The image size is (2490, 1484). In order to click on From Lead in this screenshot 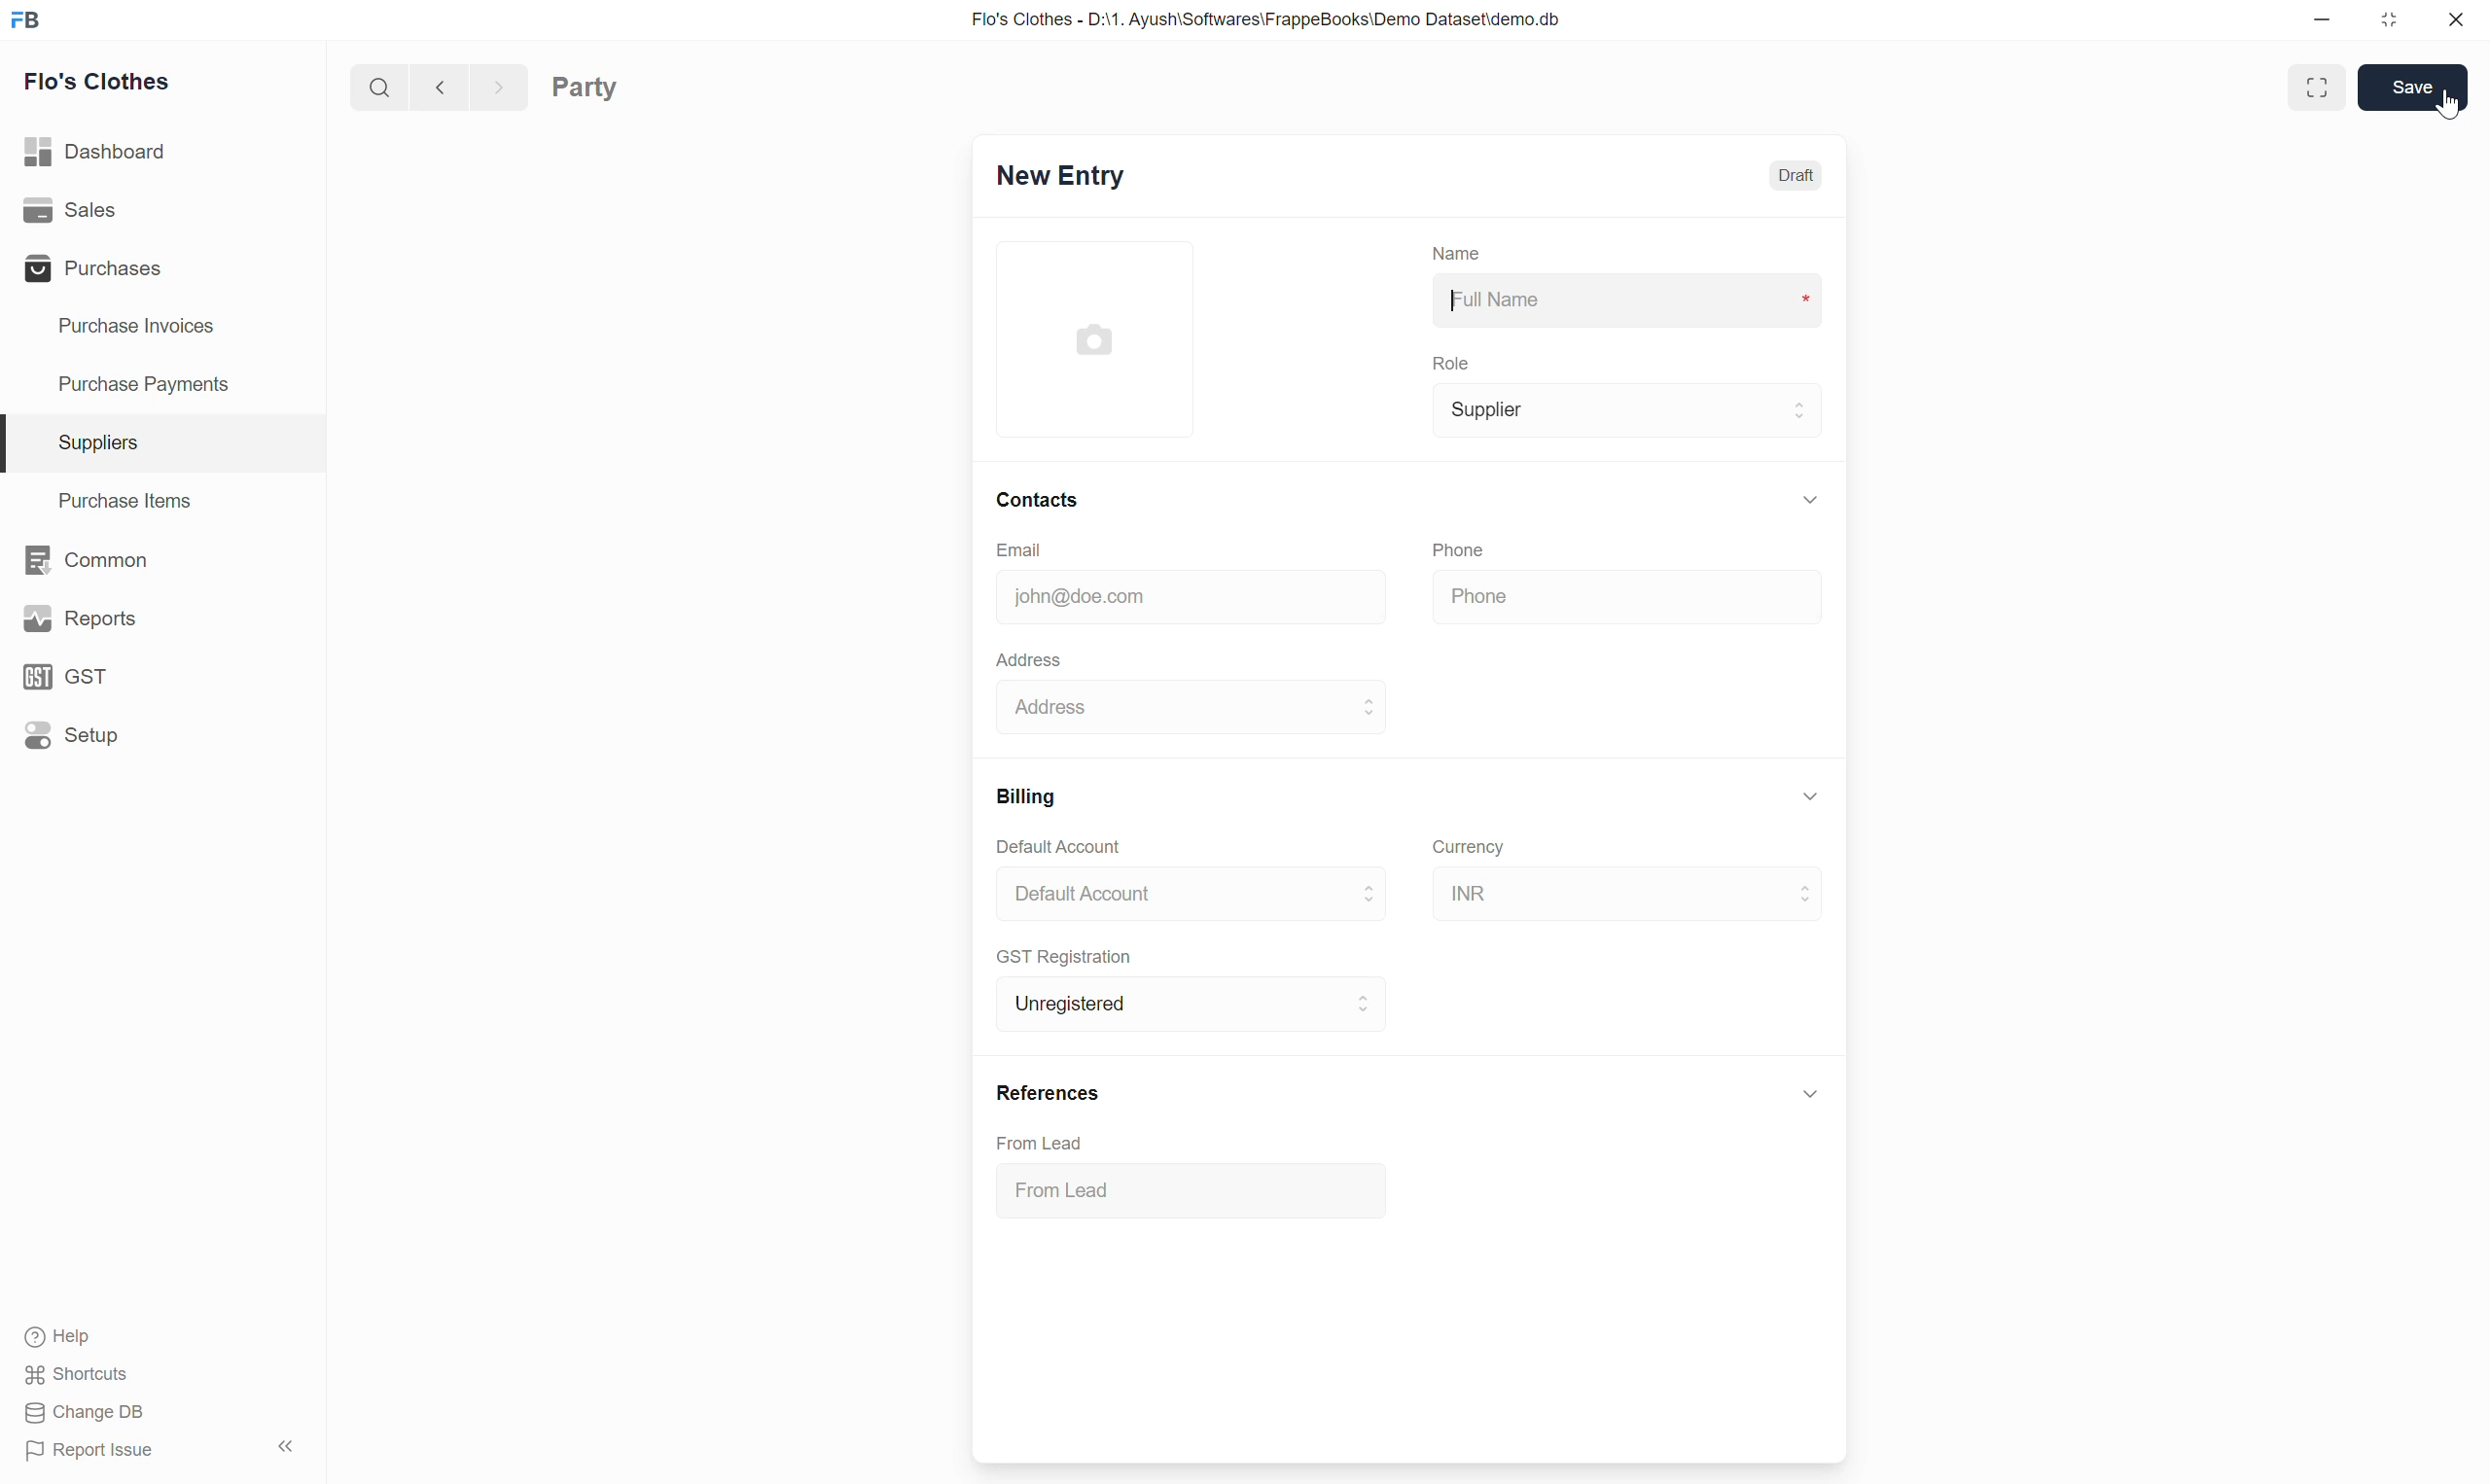, I will do `click(1039, 1143)`.